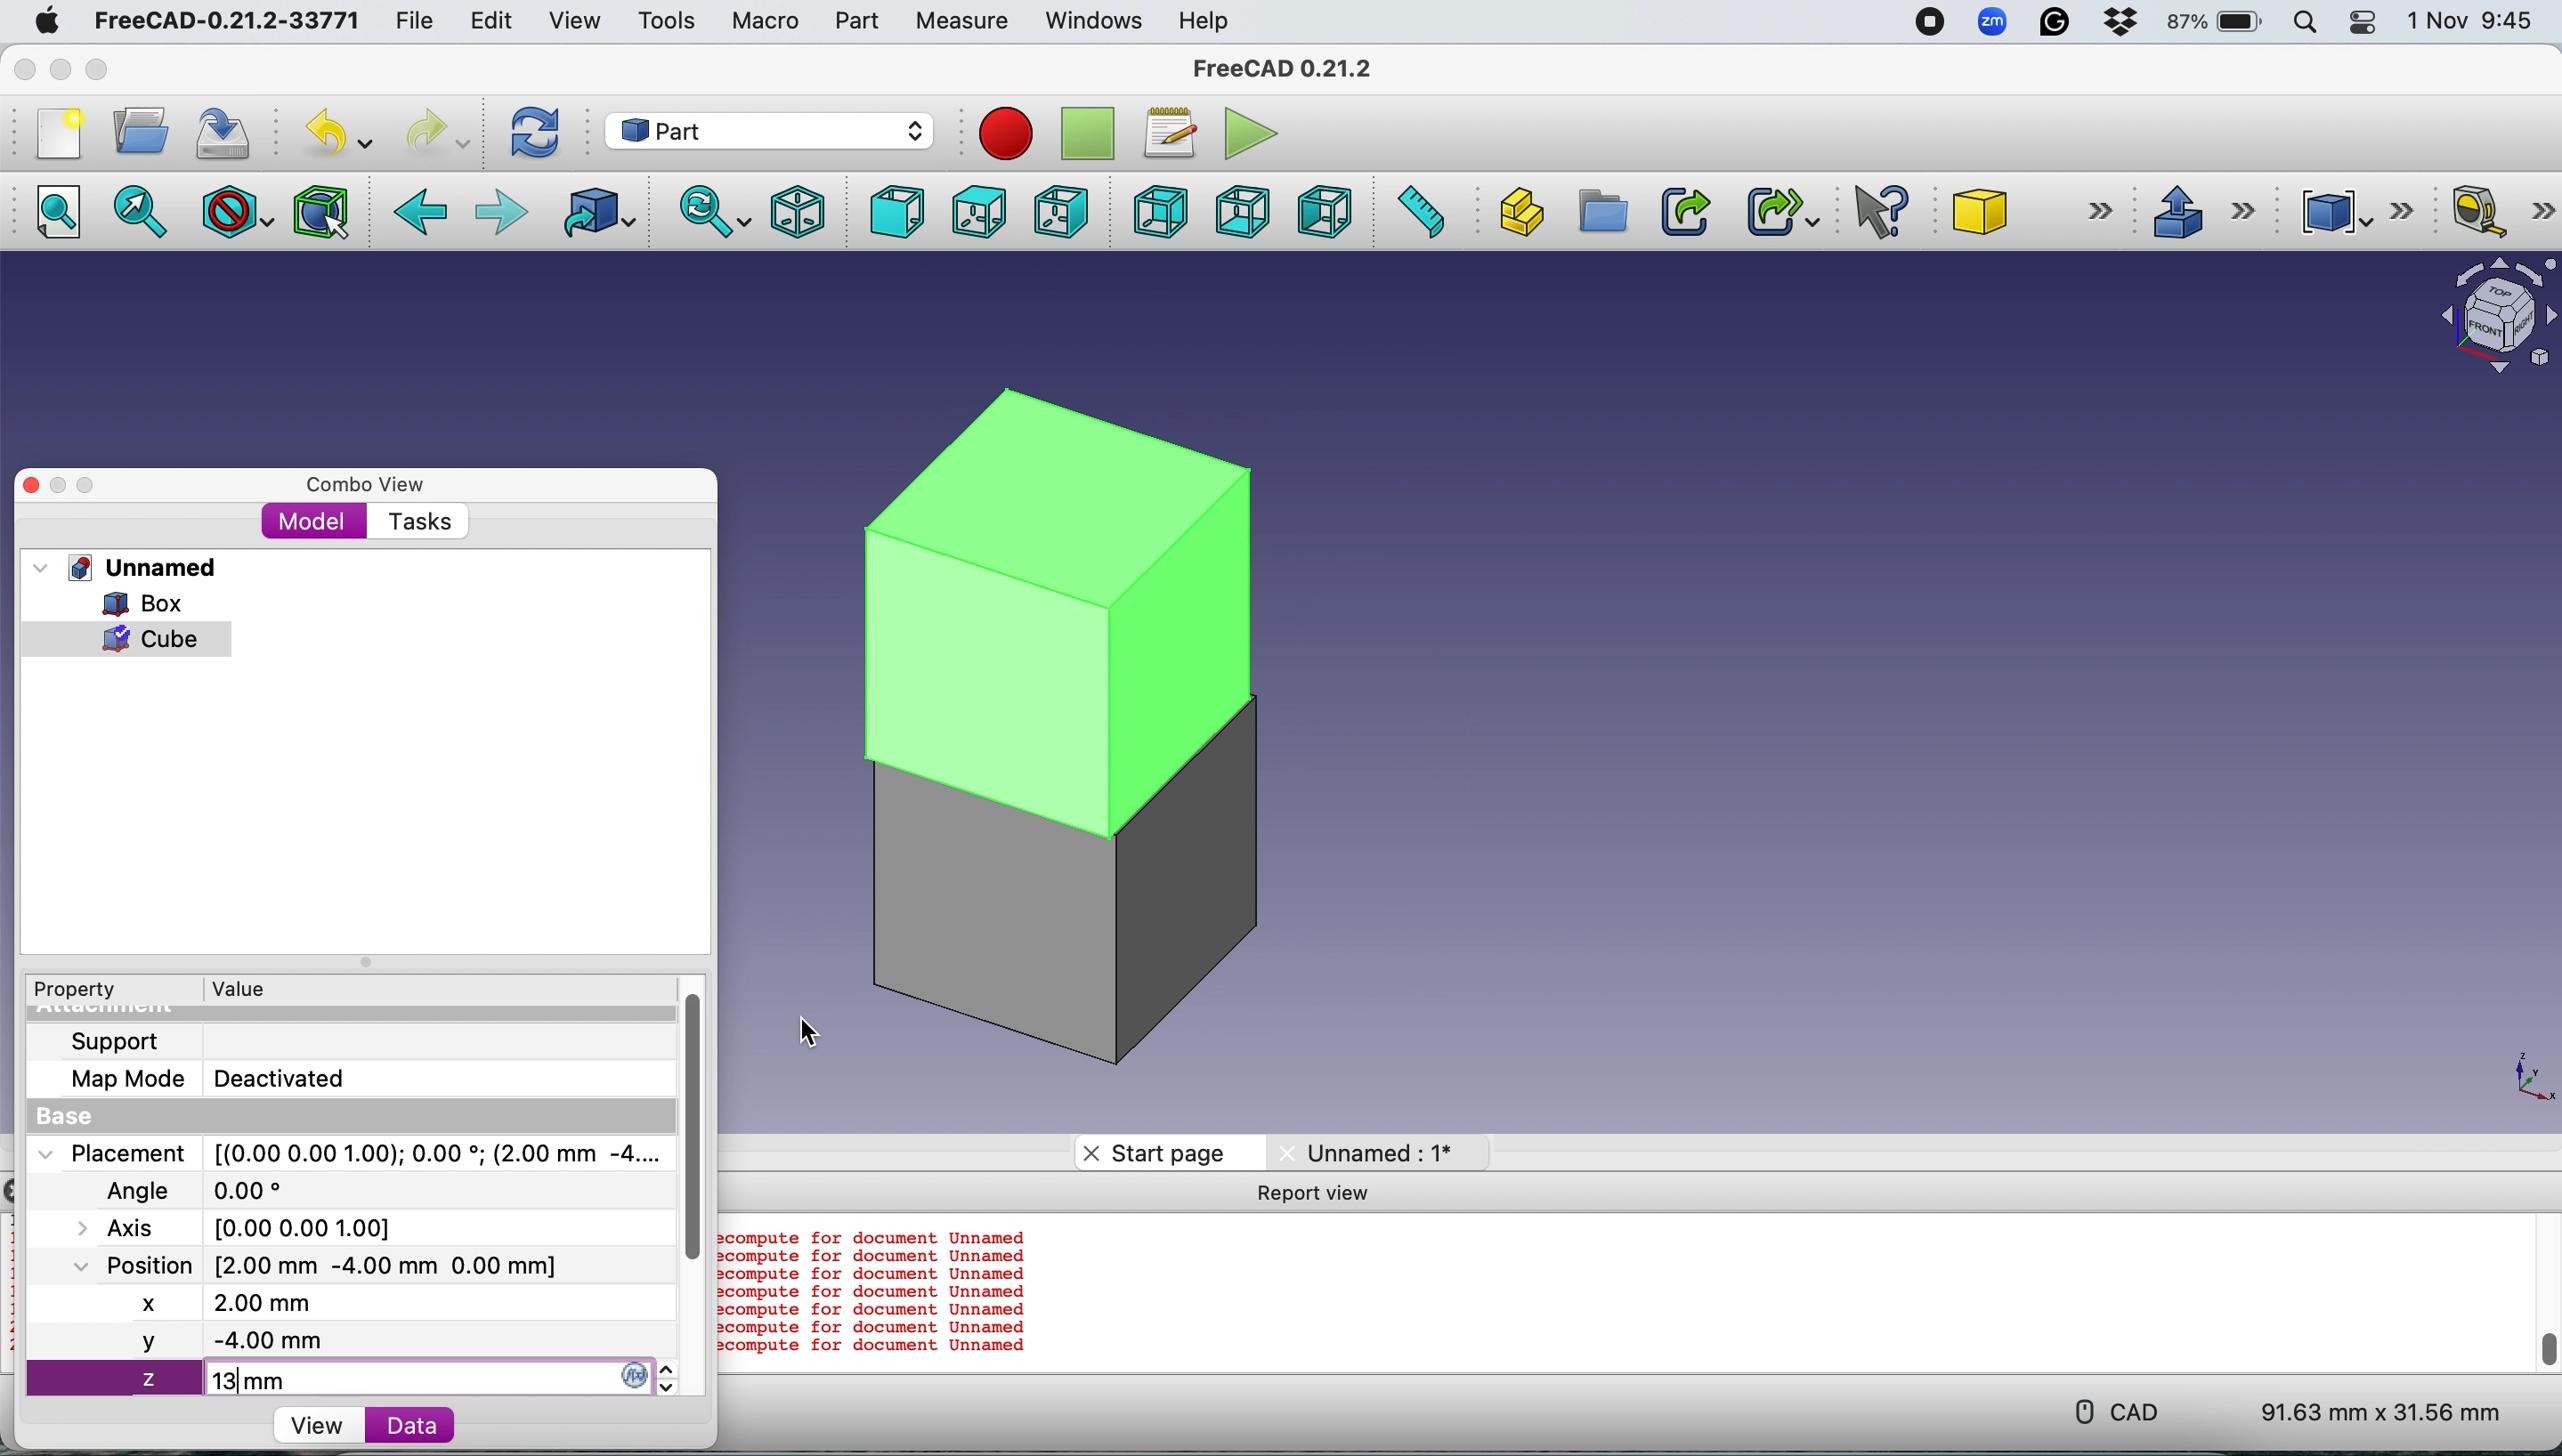  Describe the element at coordinates (1388, 1152) in the screenshot. I see `Unnamed: 1*` at that location.